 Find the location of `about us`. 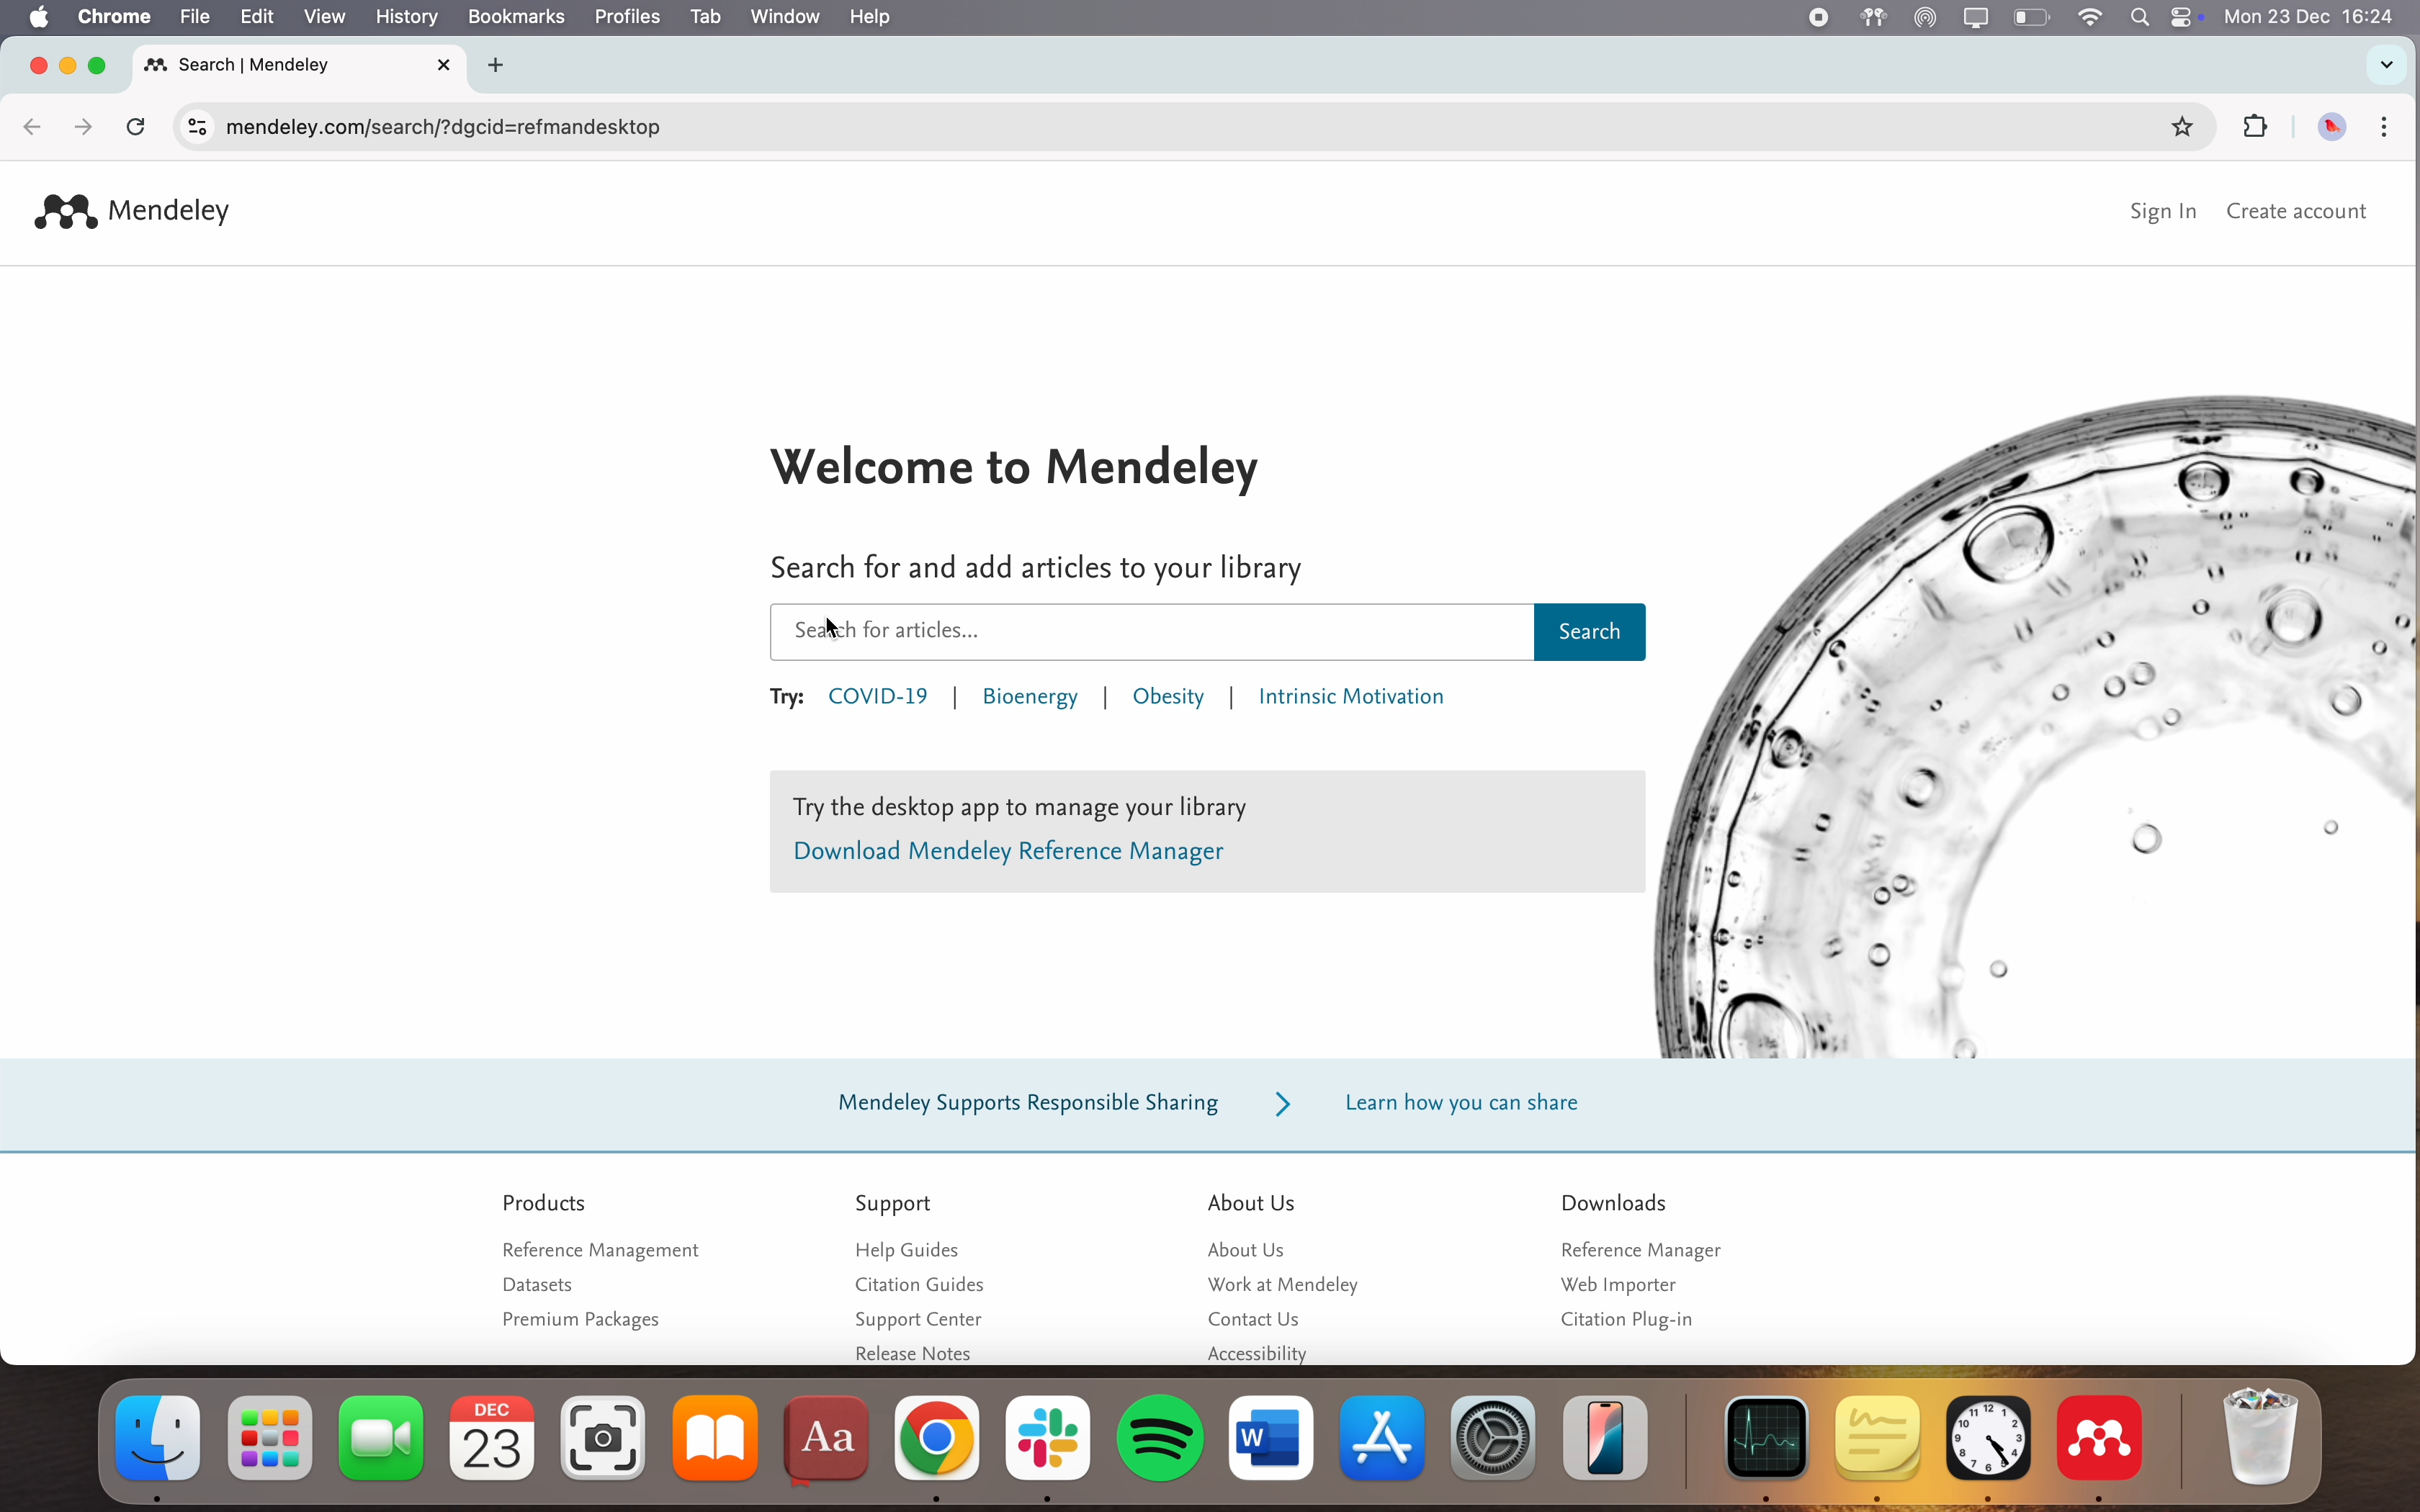

about us is located at coordinates (1253, 1249).